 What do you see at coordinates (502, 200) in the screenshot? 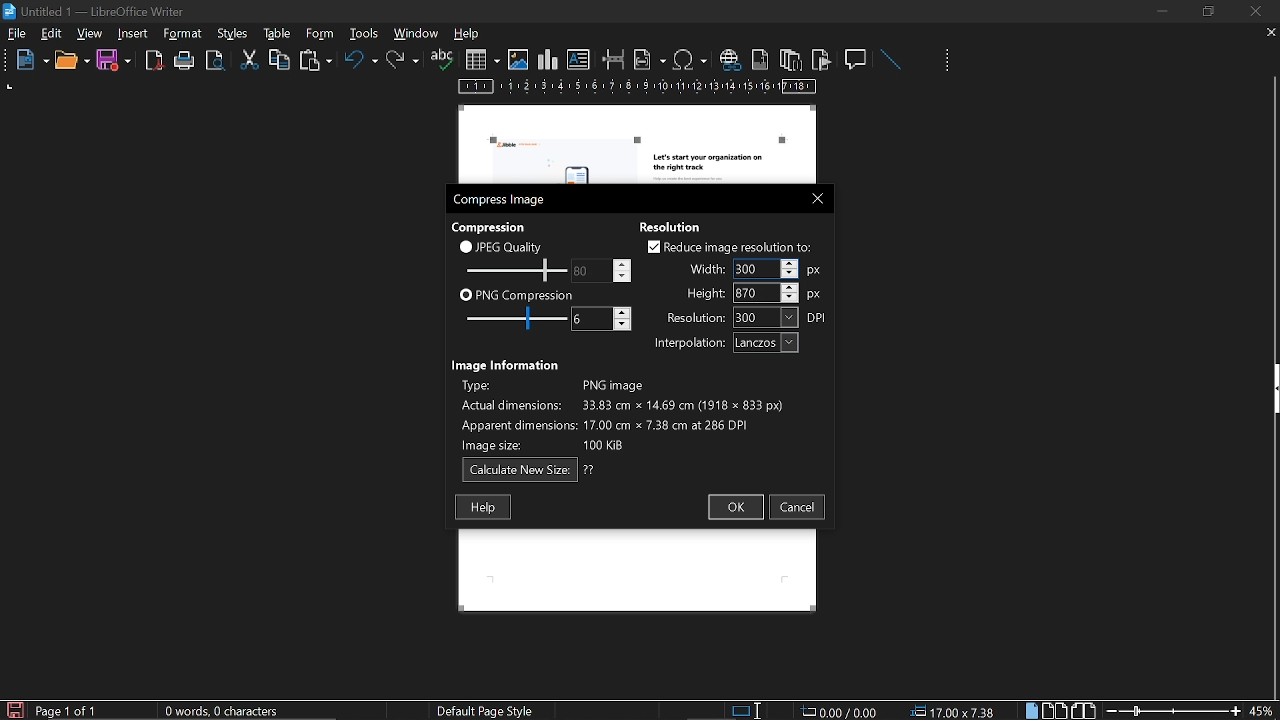
I see `compress image` at bounding box center [502, 200].